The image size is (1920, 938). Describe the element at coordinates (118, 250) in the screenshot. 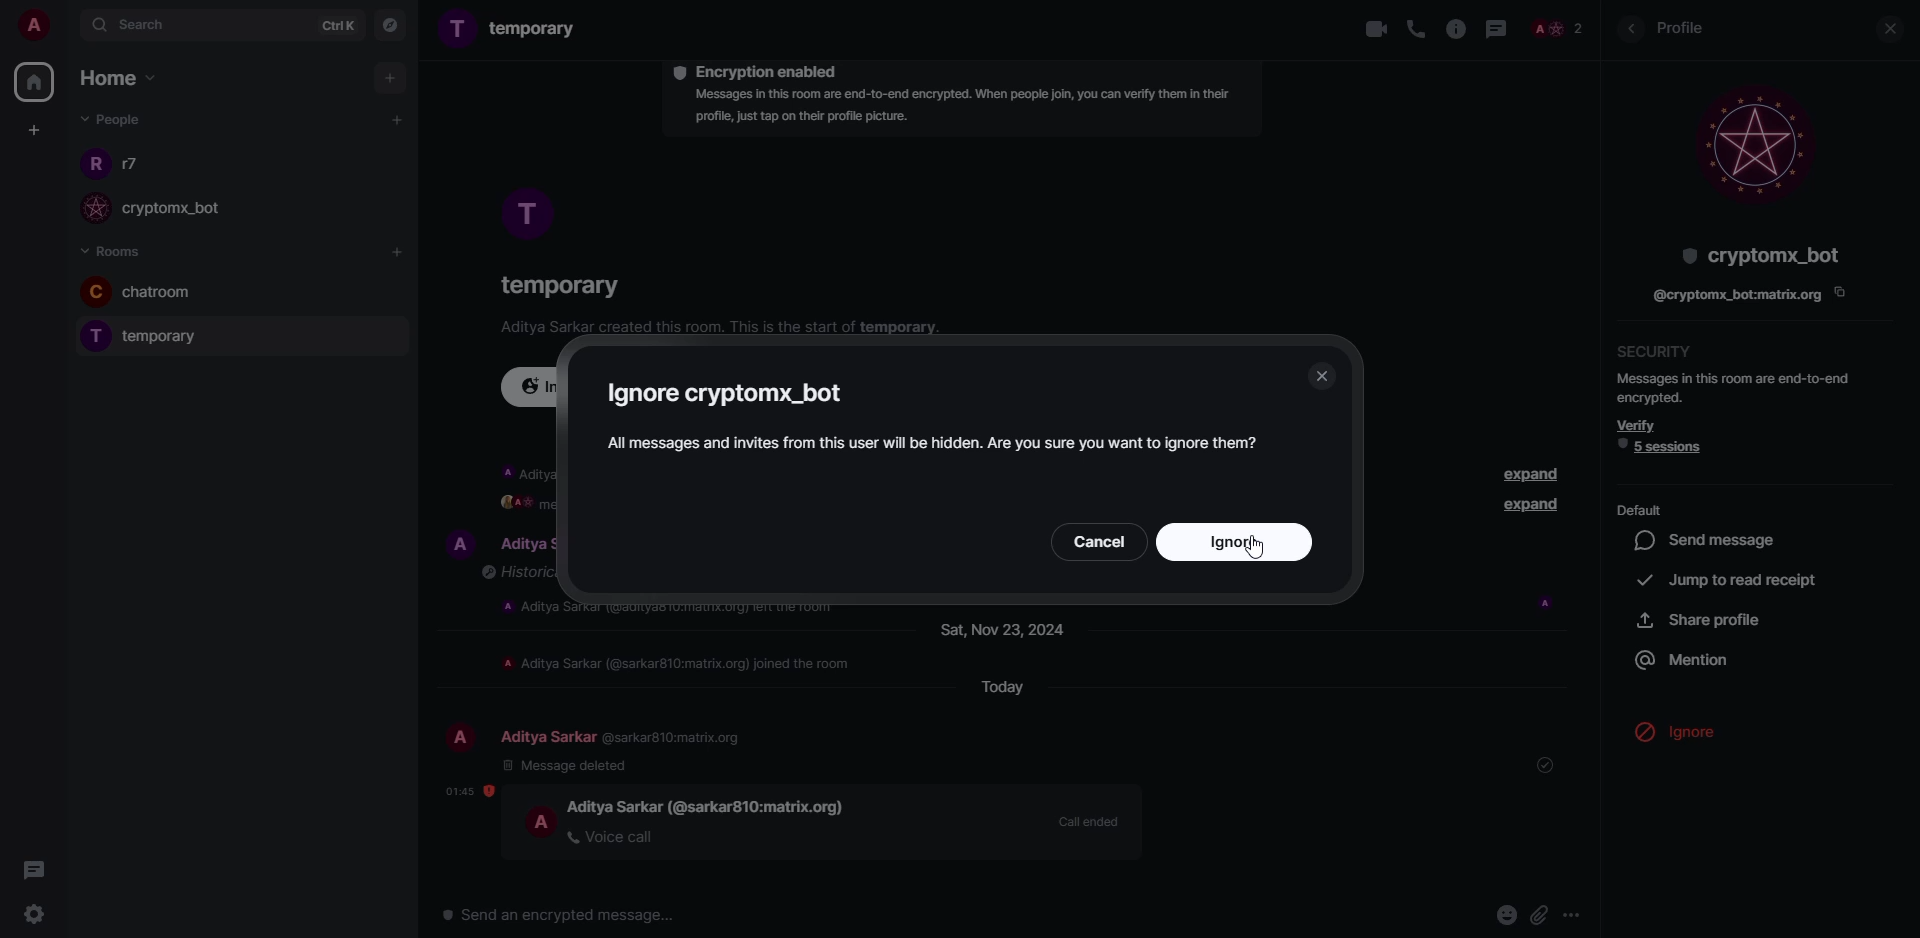

I see `rooms` at that location.